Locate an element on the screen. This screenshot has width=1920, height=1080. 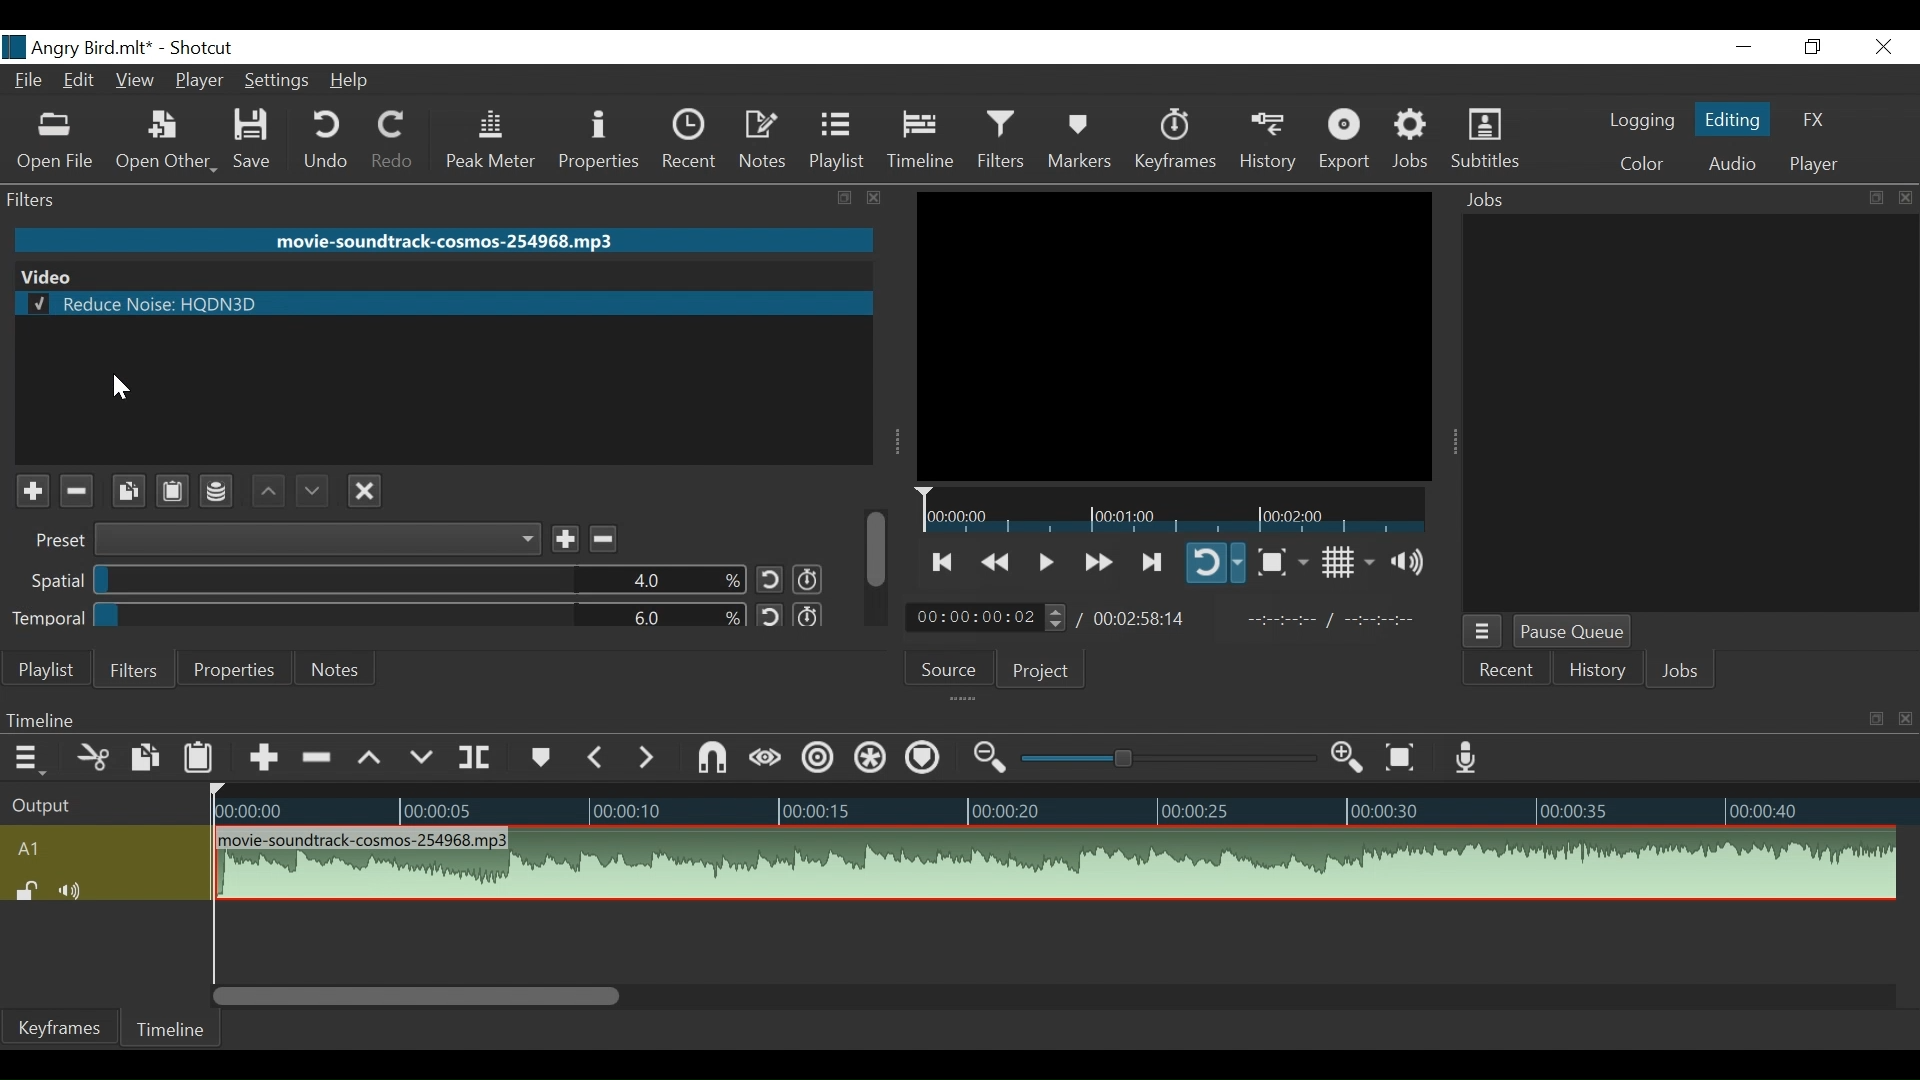
Move filter down is located at coordinates (315, 490).